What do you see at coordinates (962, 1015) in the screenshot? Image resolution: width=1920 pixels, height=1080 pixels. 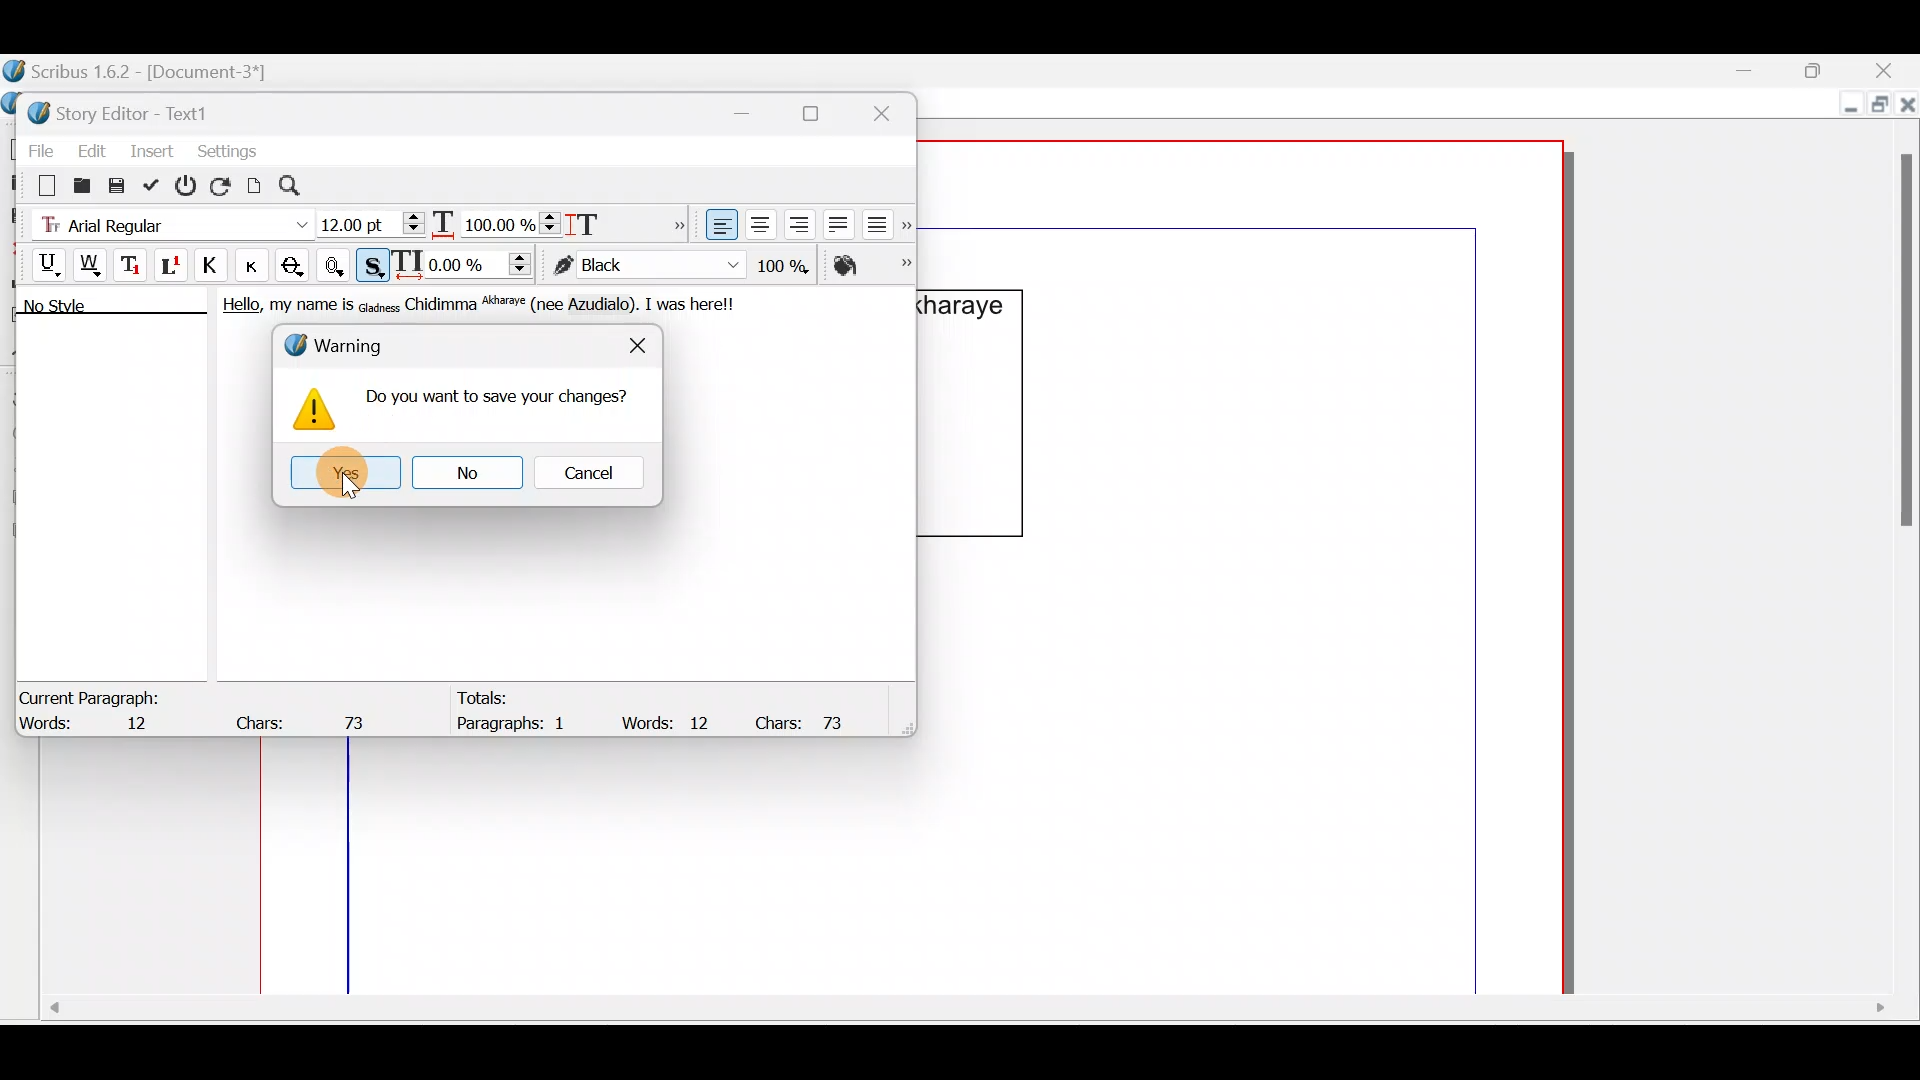 I see `Scroll bar` at bounding box center [962, 1015].